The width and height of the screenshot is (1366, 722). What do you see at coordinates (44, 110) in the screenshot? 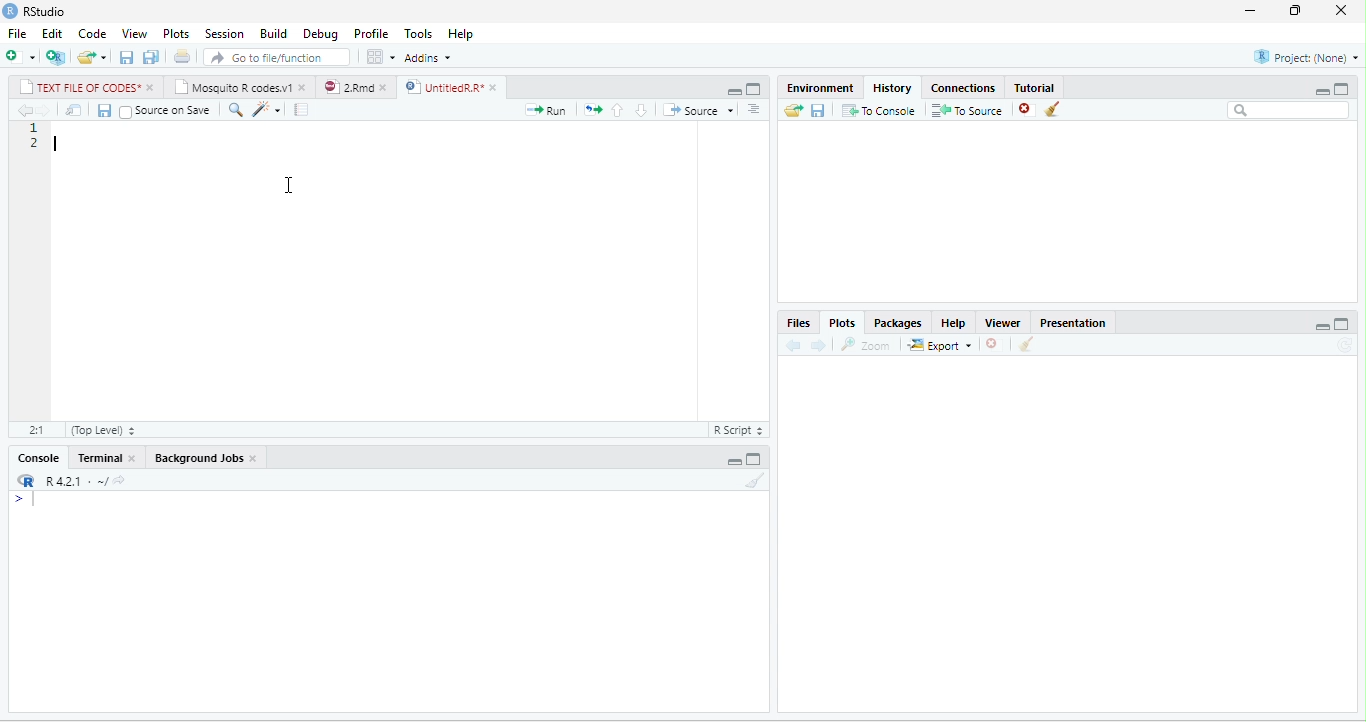
I see `forward` at bounding box center [44, 110].